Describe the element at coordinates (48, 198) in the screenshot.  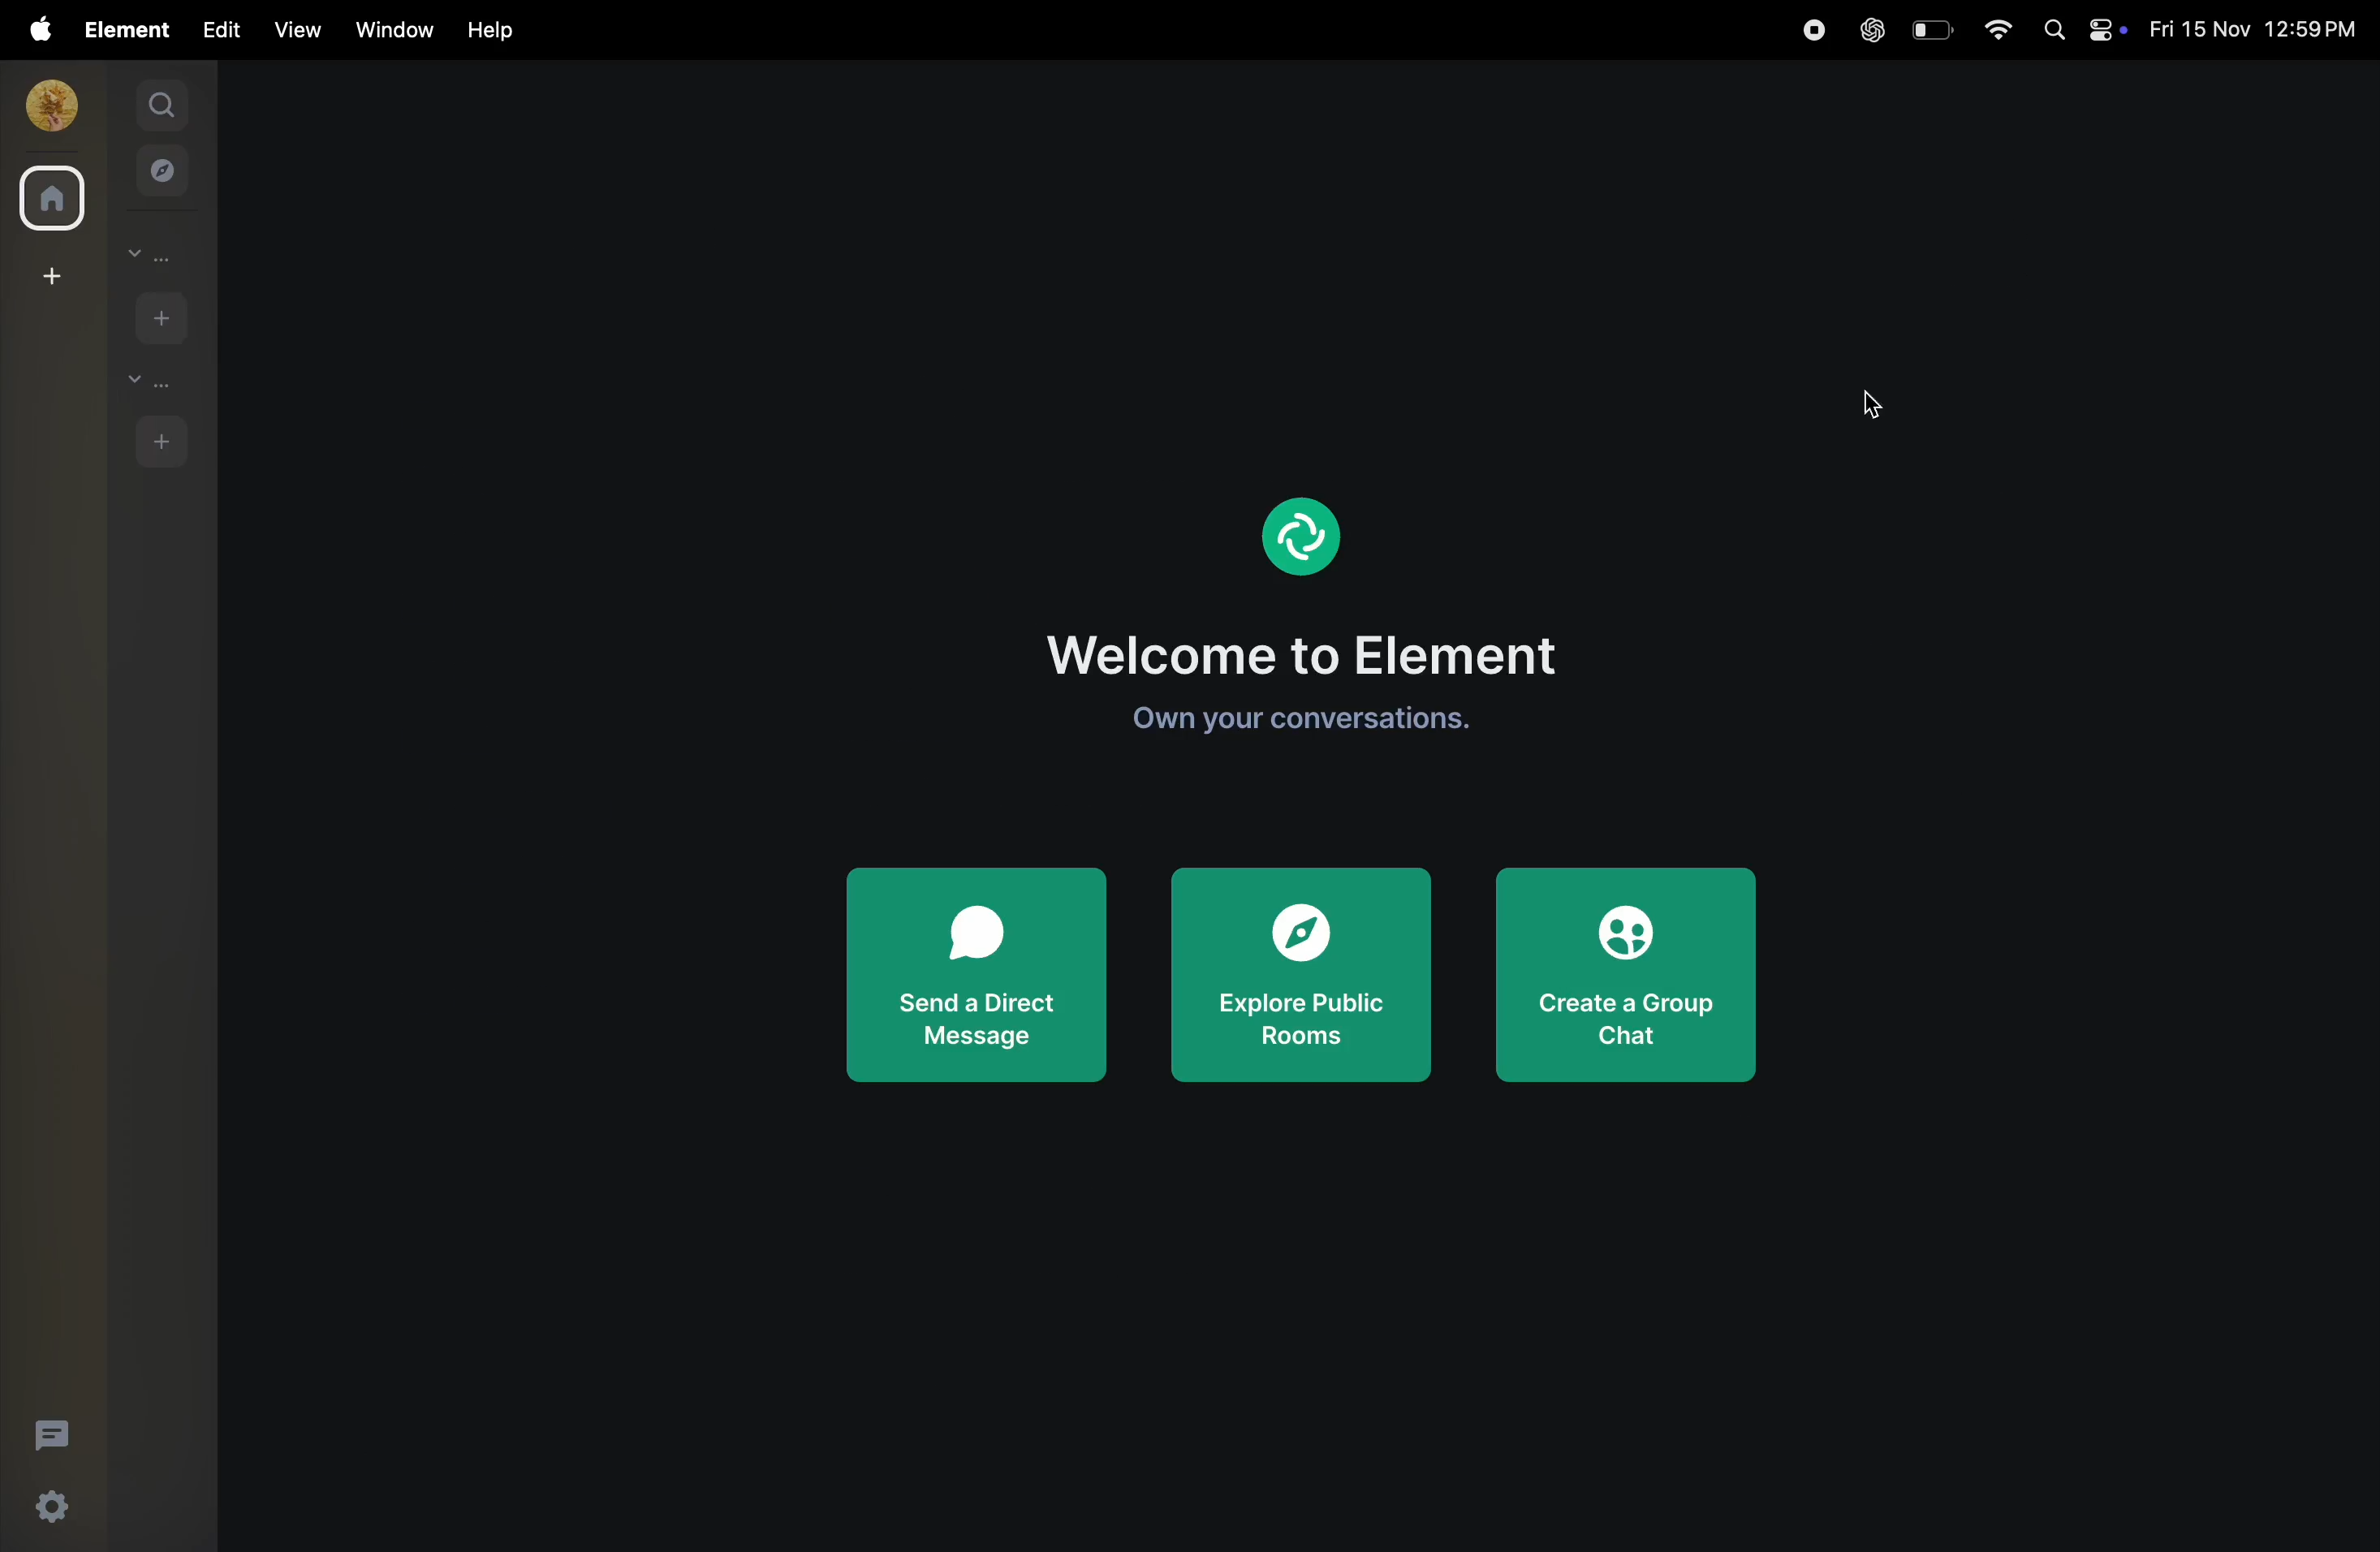
I see `home` at that location.